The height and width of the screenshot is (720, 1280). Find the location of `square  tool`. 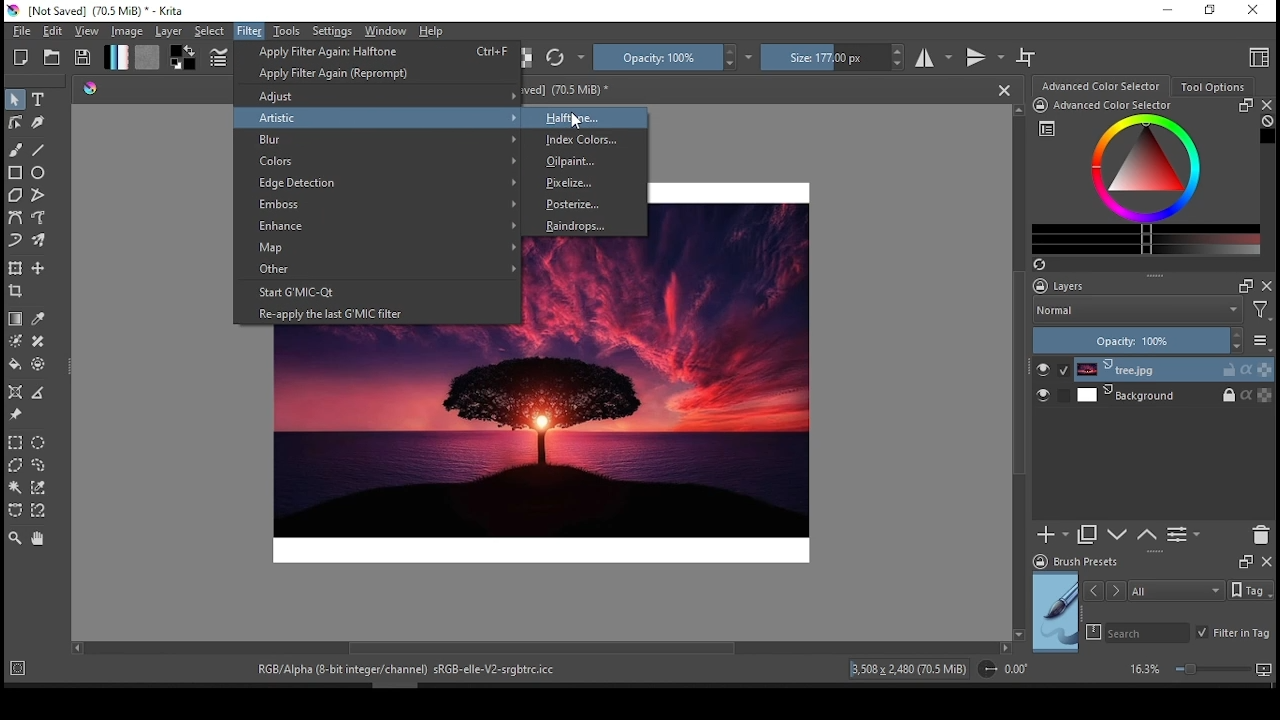

square  tool is located at coordinates (16, 172).